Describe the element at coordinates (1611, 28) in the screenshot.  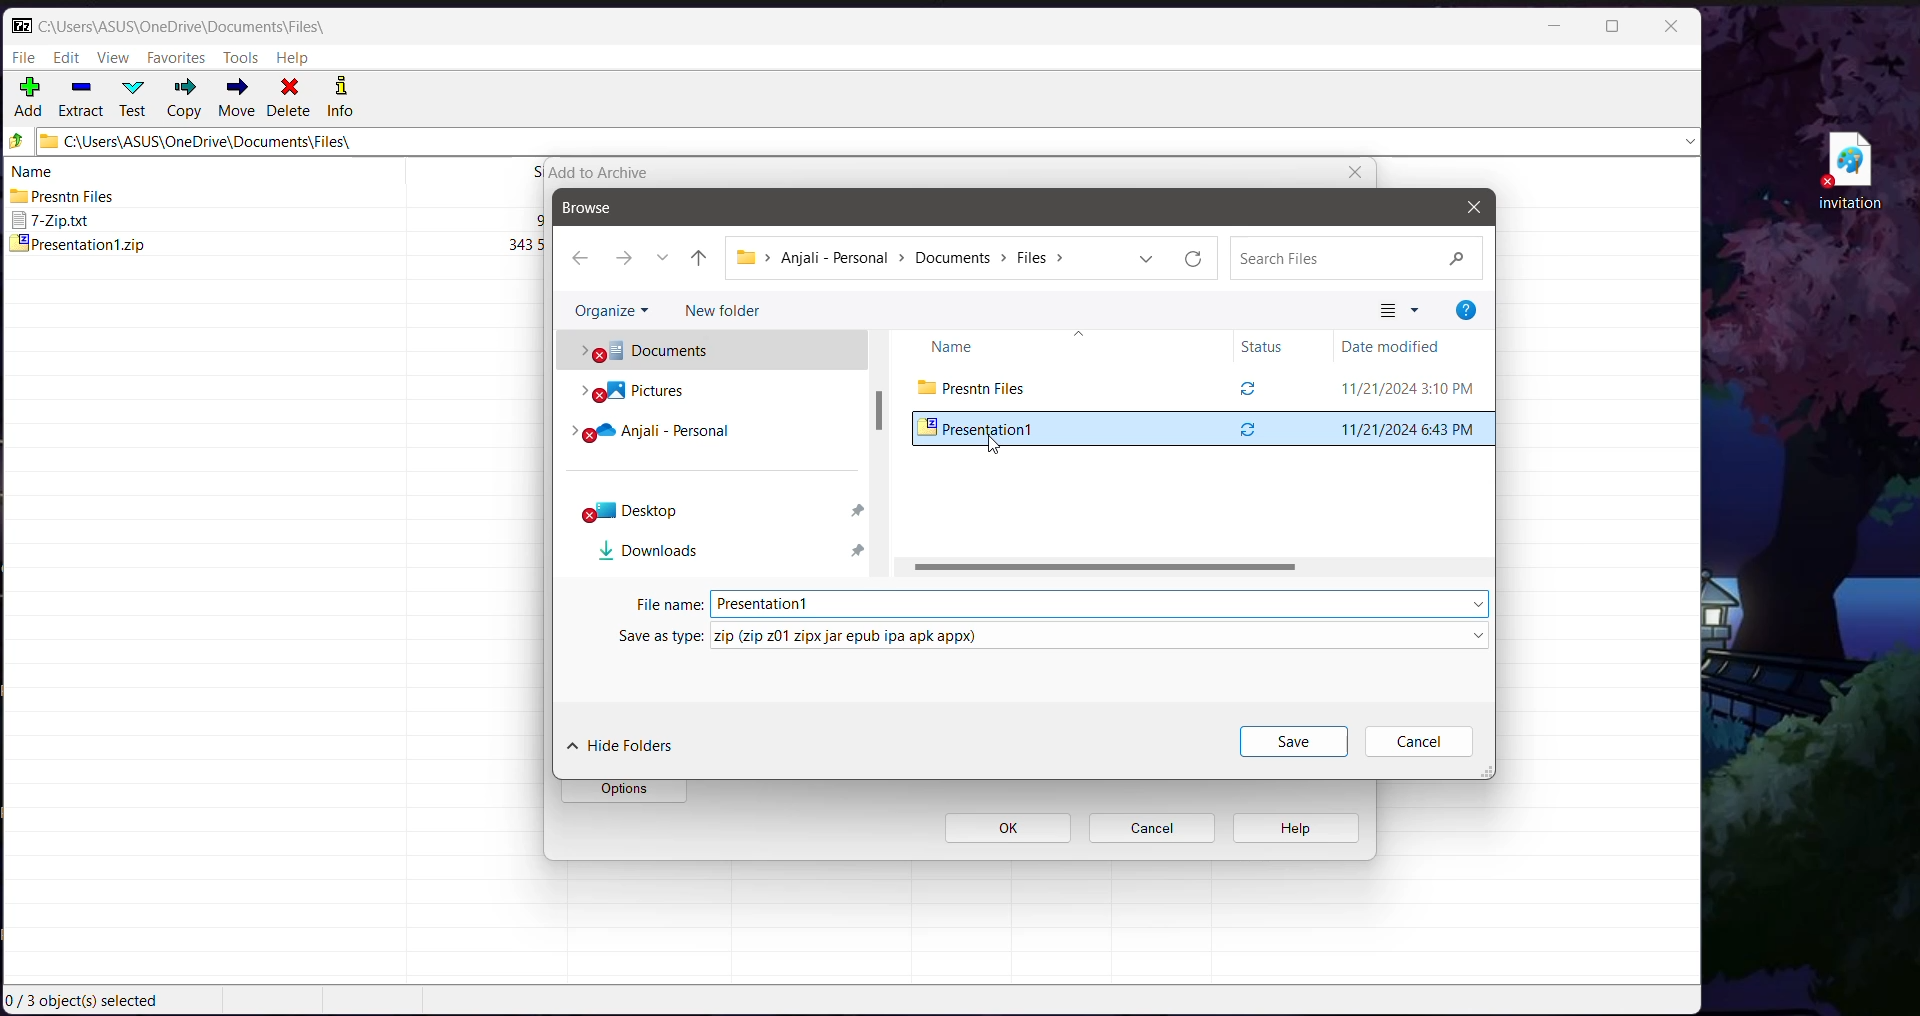
I see `Maximize` at that location.